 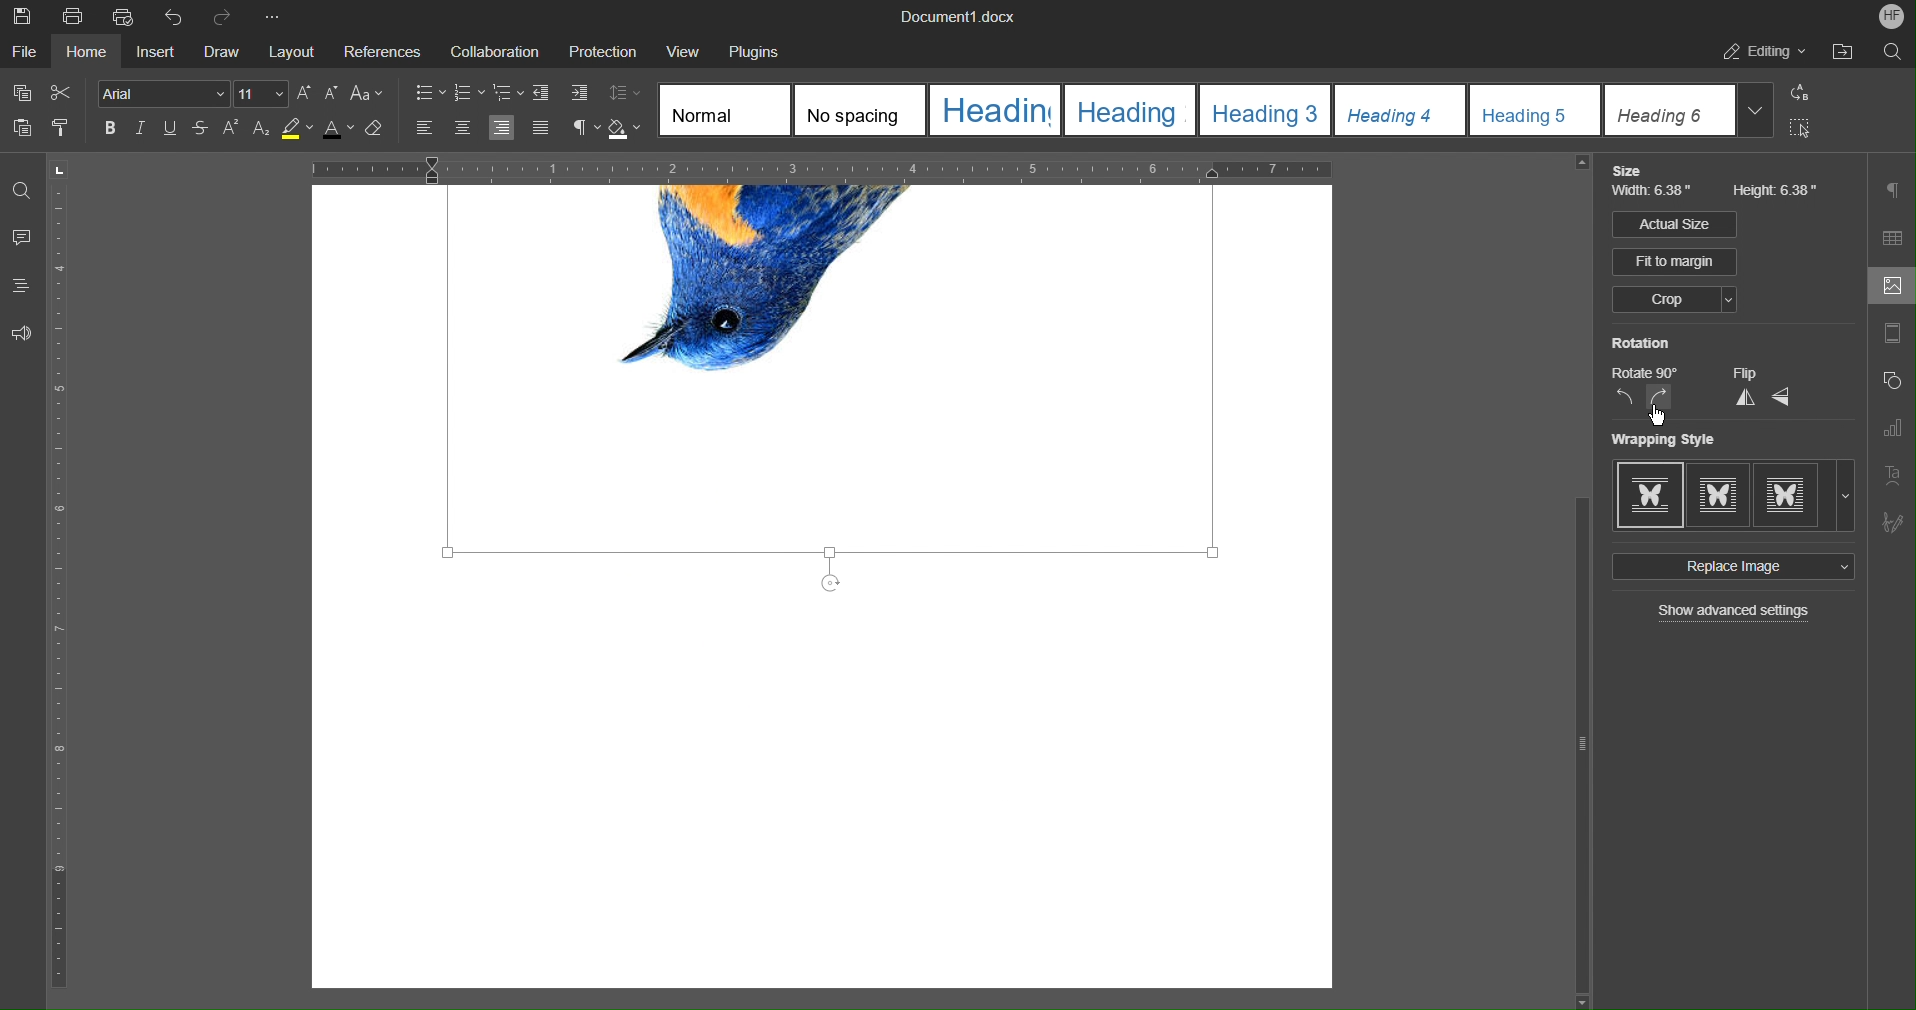 What do you see at coordinates (1267, 109) in the screenshot?
I see `Heading 3` at bounding box center [1267, 109].